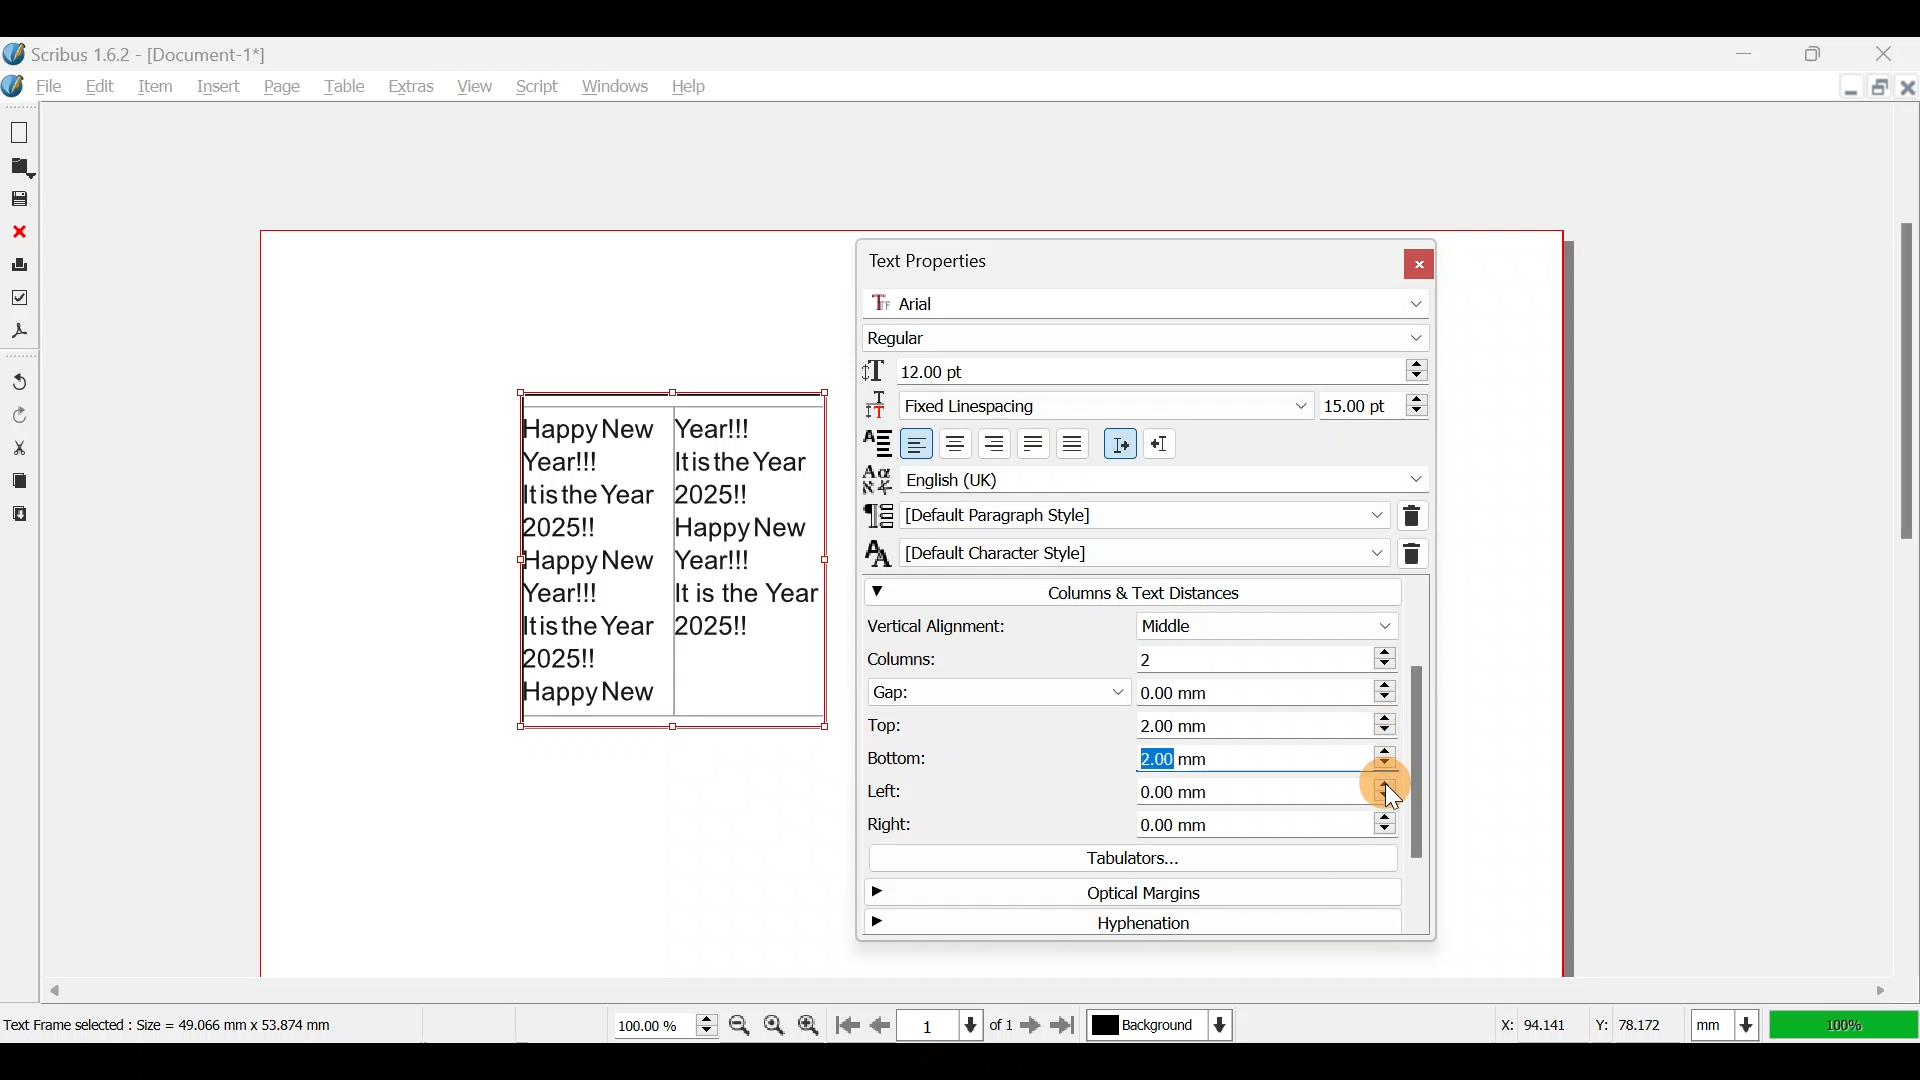 The image size is (1920, 1080). Describe the element at coordinates (1142, 370) in the screenshot. I see `Font size` at that location.